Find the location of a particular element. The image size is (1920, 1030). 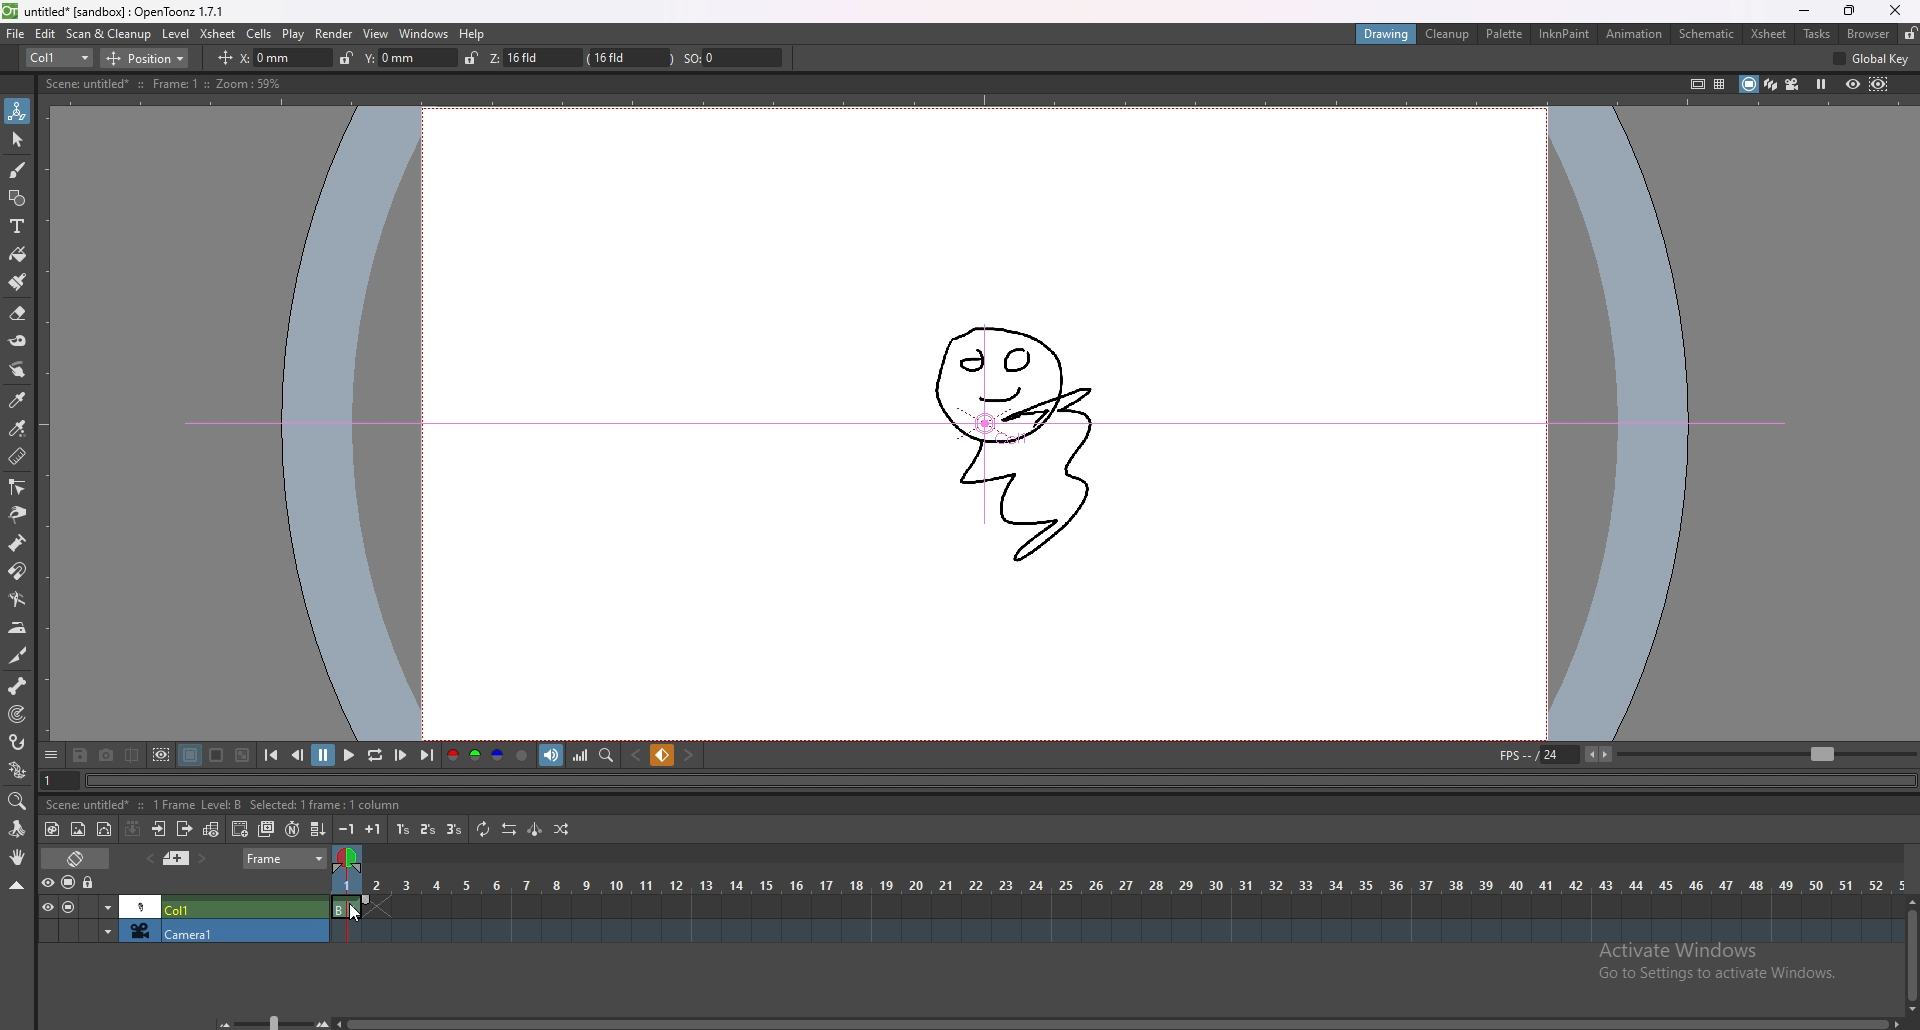

fill is located at coordinates (18, 255).